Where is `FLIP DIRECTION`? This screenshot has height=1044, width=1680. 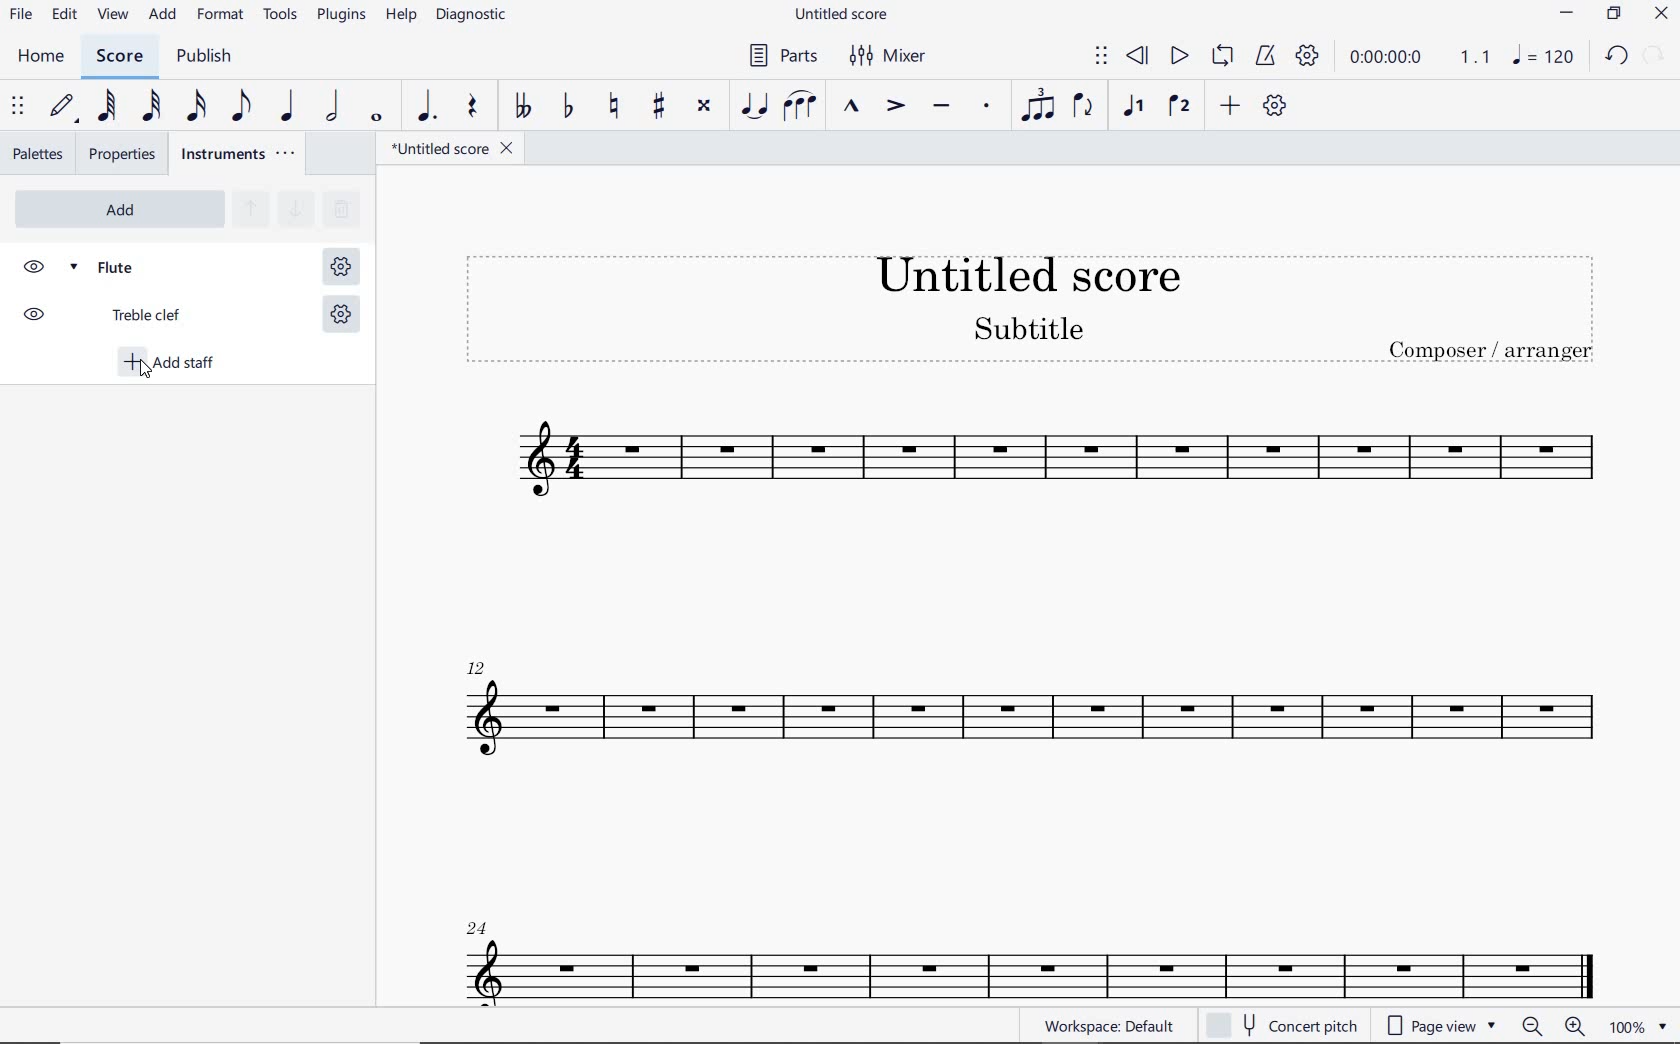 FLIP DIRECTION is located at coordinates (1084, 110).